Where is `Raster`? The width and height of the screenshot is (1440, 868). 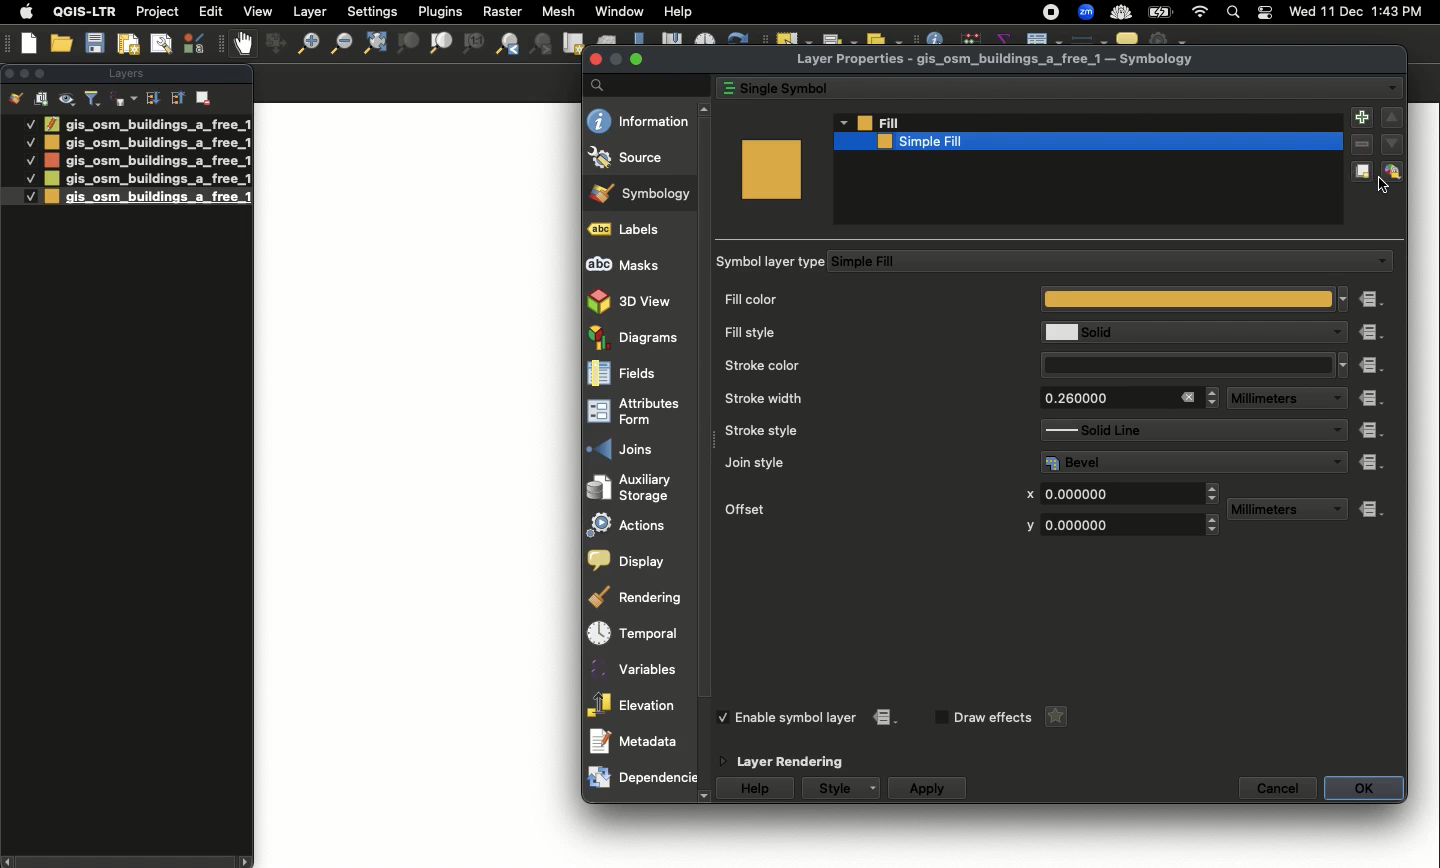 Raster is located at coordinates (500, 12).